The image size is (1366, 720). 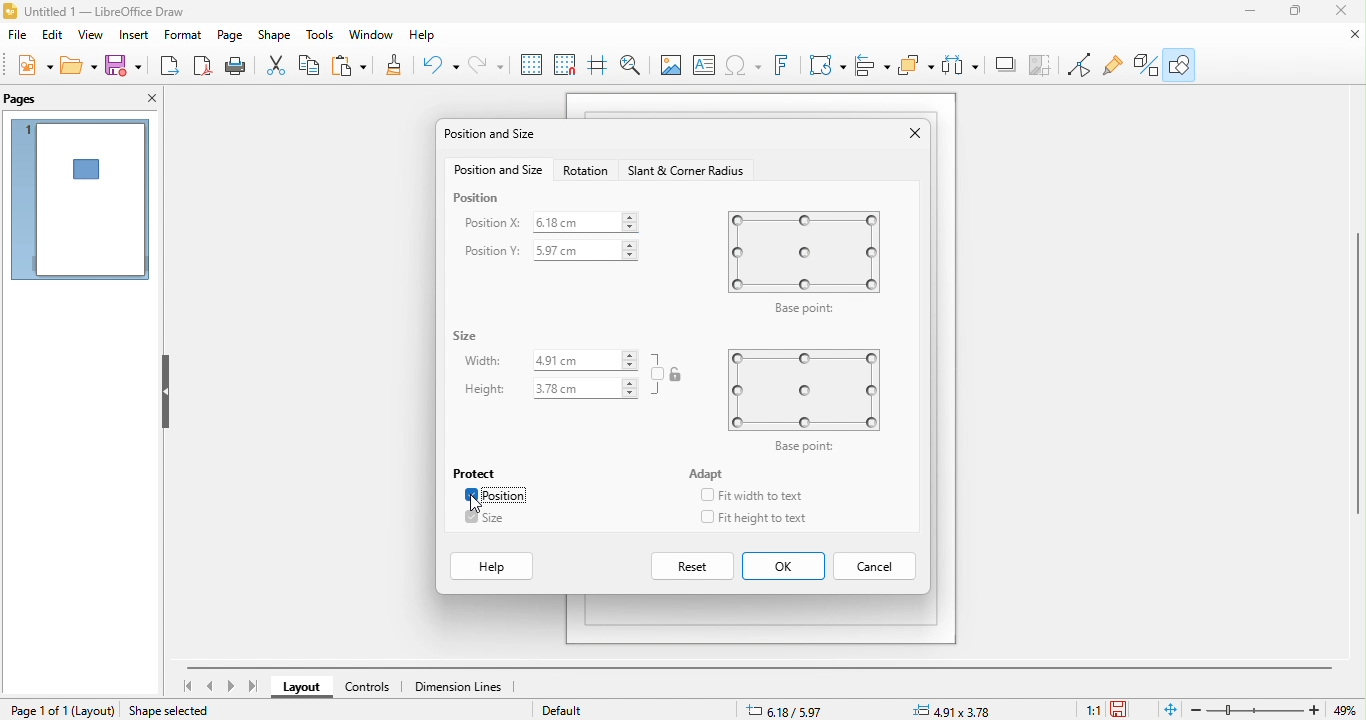 What do you see at coordinates (706, 494) in the screenshot?
I see `Checkbox ` at bounding box center [706, 494].